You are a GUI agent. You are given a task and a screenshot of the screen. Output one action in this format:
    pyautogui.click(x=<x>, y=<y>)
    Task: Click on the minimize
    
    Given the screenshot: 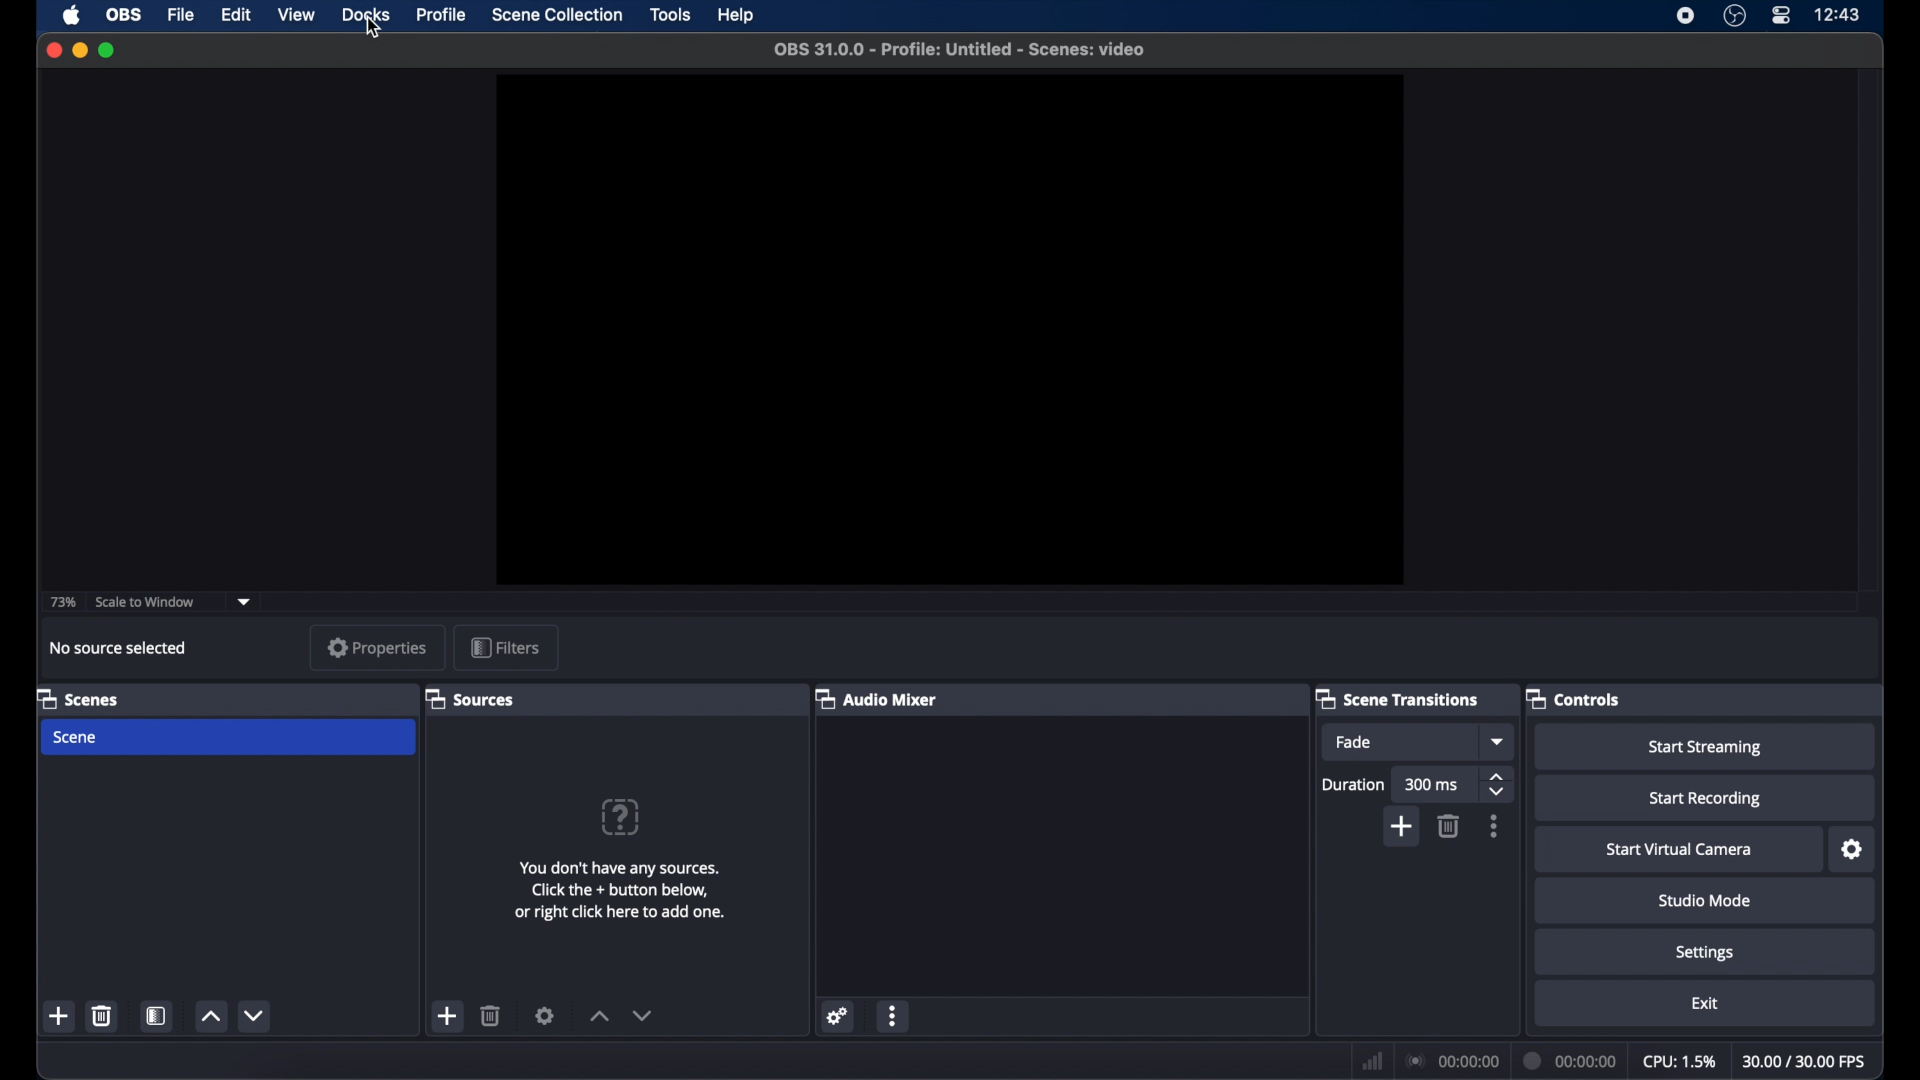 What is the action you would take?
    pyautogui.click(x=79, y=50)
    